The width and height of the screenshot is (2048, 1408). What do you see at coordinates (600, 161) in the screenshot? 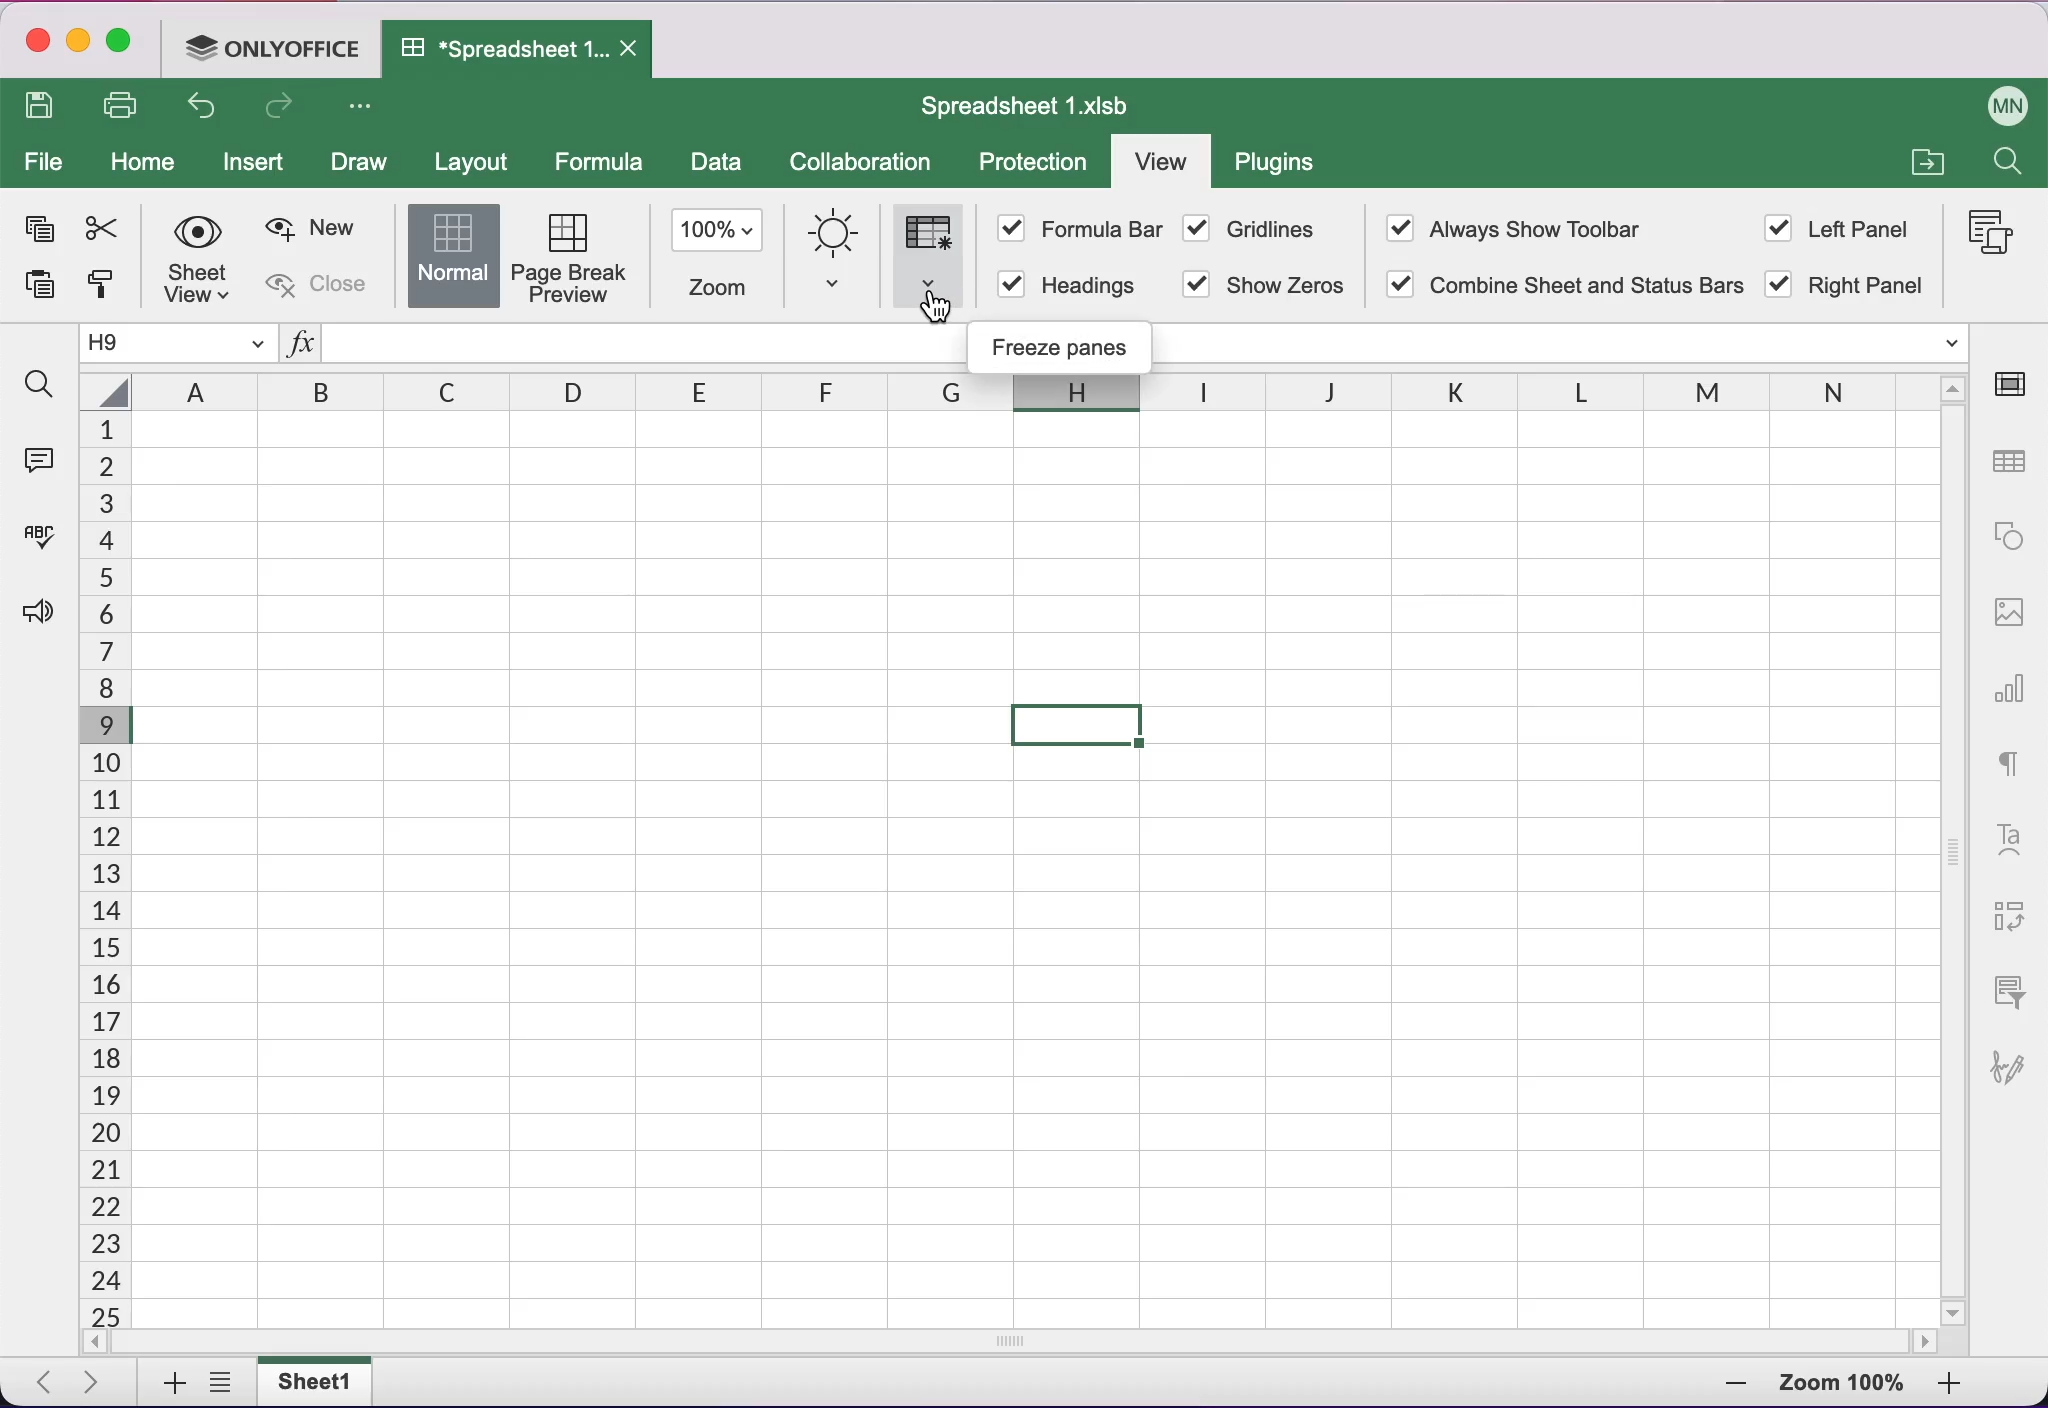
I see `formula` at bounding box center [600, 161].